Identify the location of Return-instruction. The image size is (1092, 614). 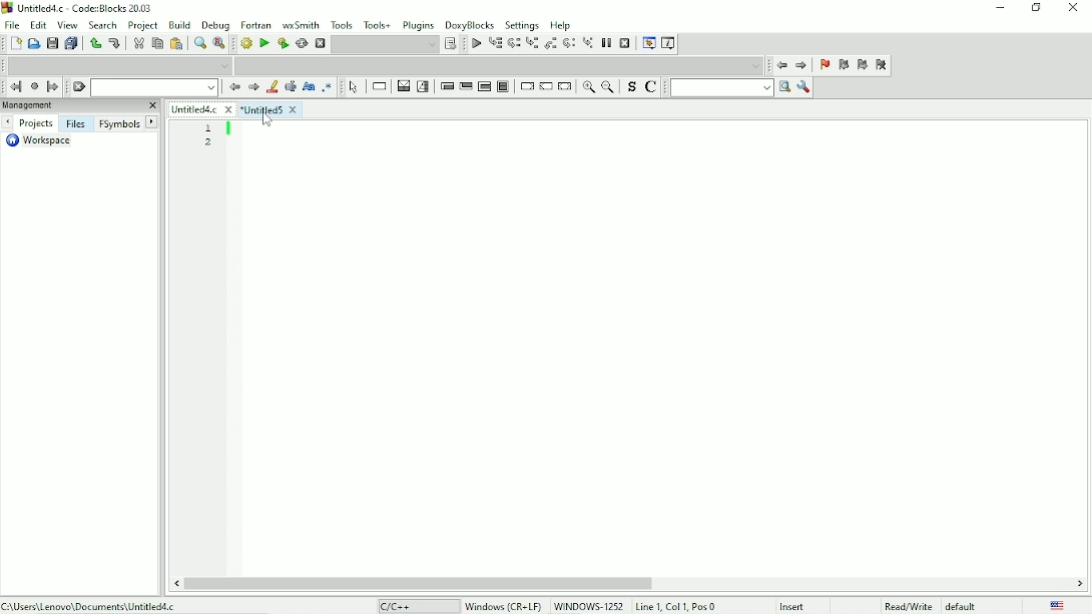
(565, 86).